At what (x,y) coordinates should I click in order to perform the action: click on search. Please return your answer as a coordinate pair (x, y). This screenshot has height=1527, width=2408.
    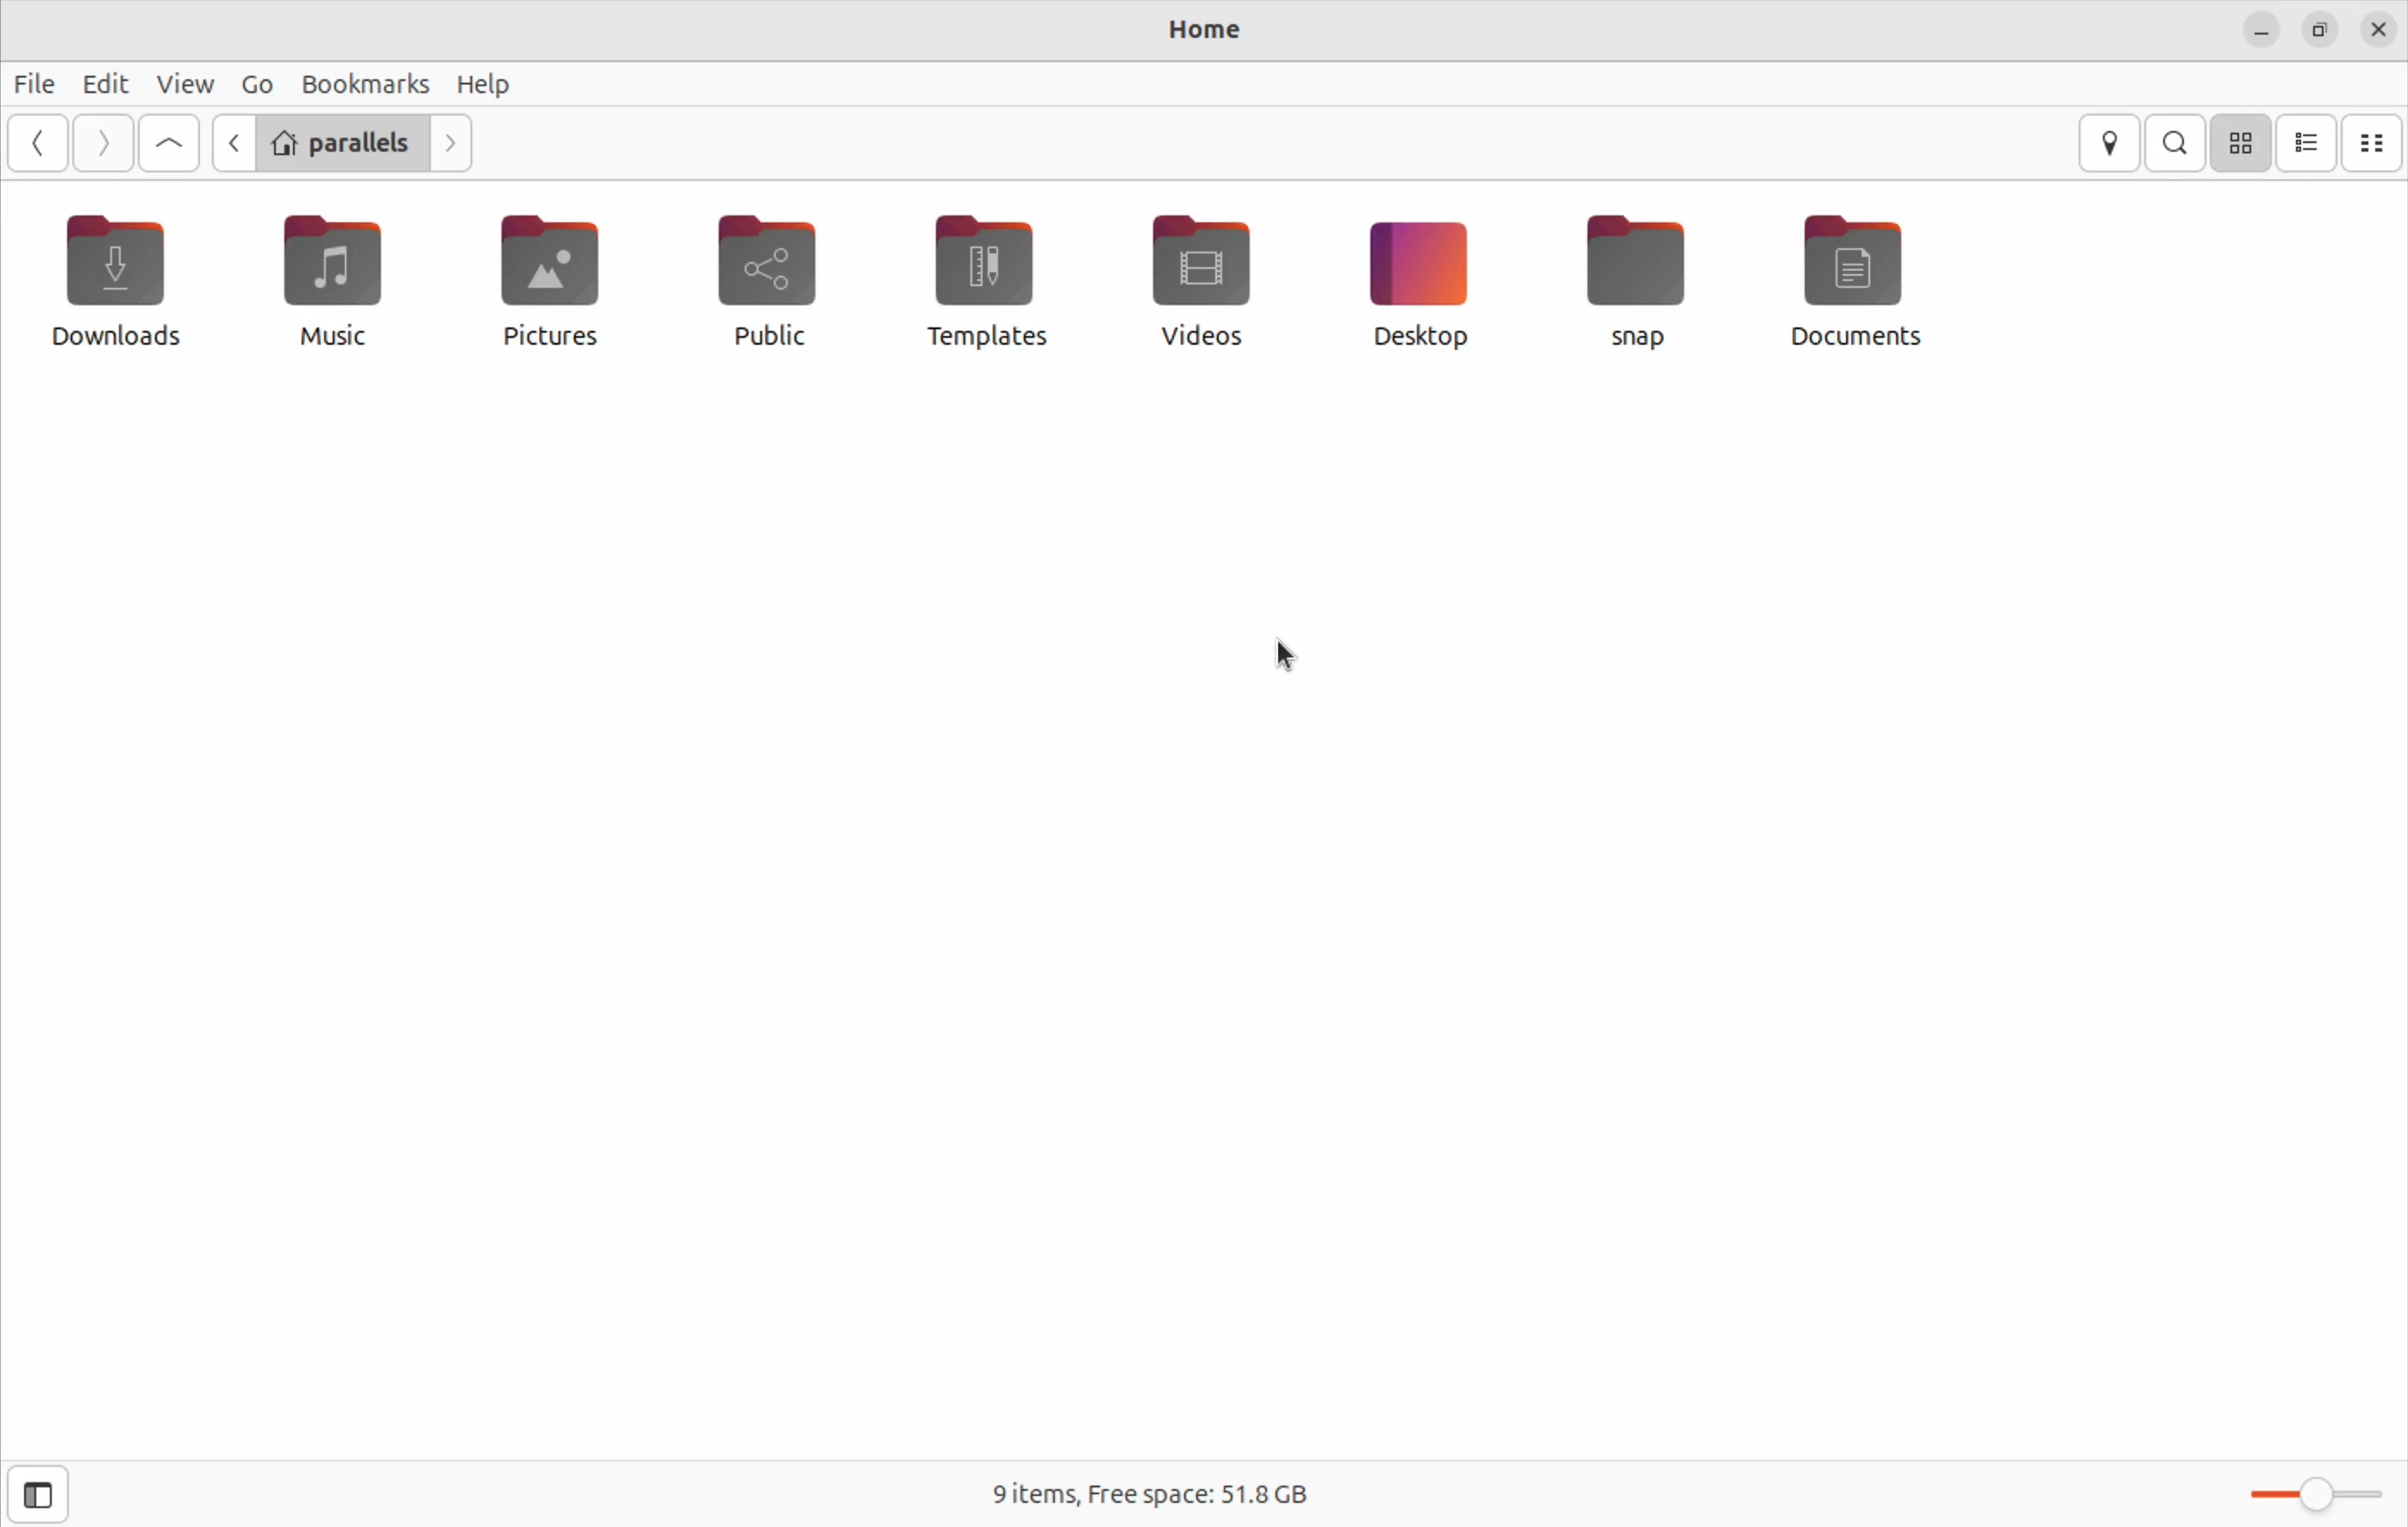
    Looking at the image, I should click on (2181, 141).